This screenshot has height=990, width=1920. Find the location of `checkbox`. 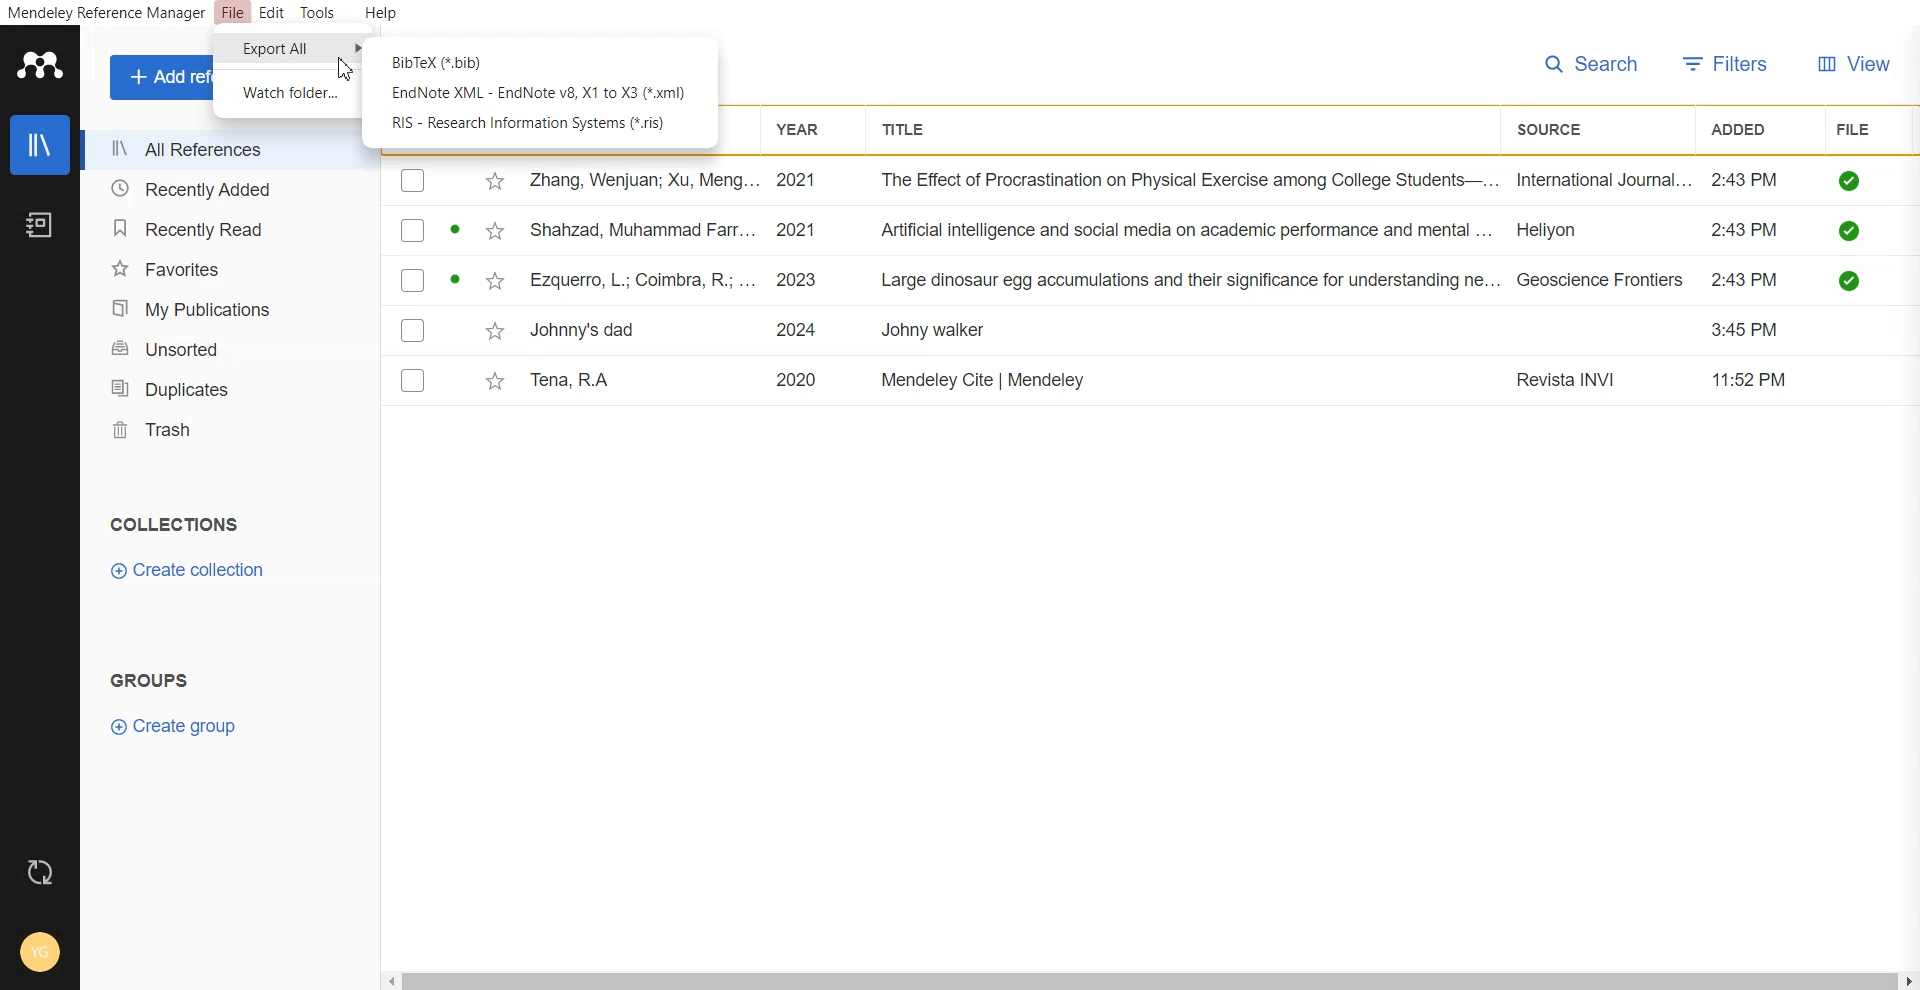

checkbox is located at coordinates (412, 329).